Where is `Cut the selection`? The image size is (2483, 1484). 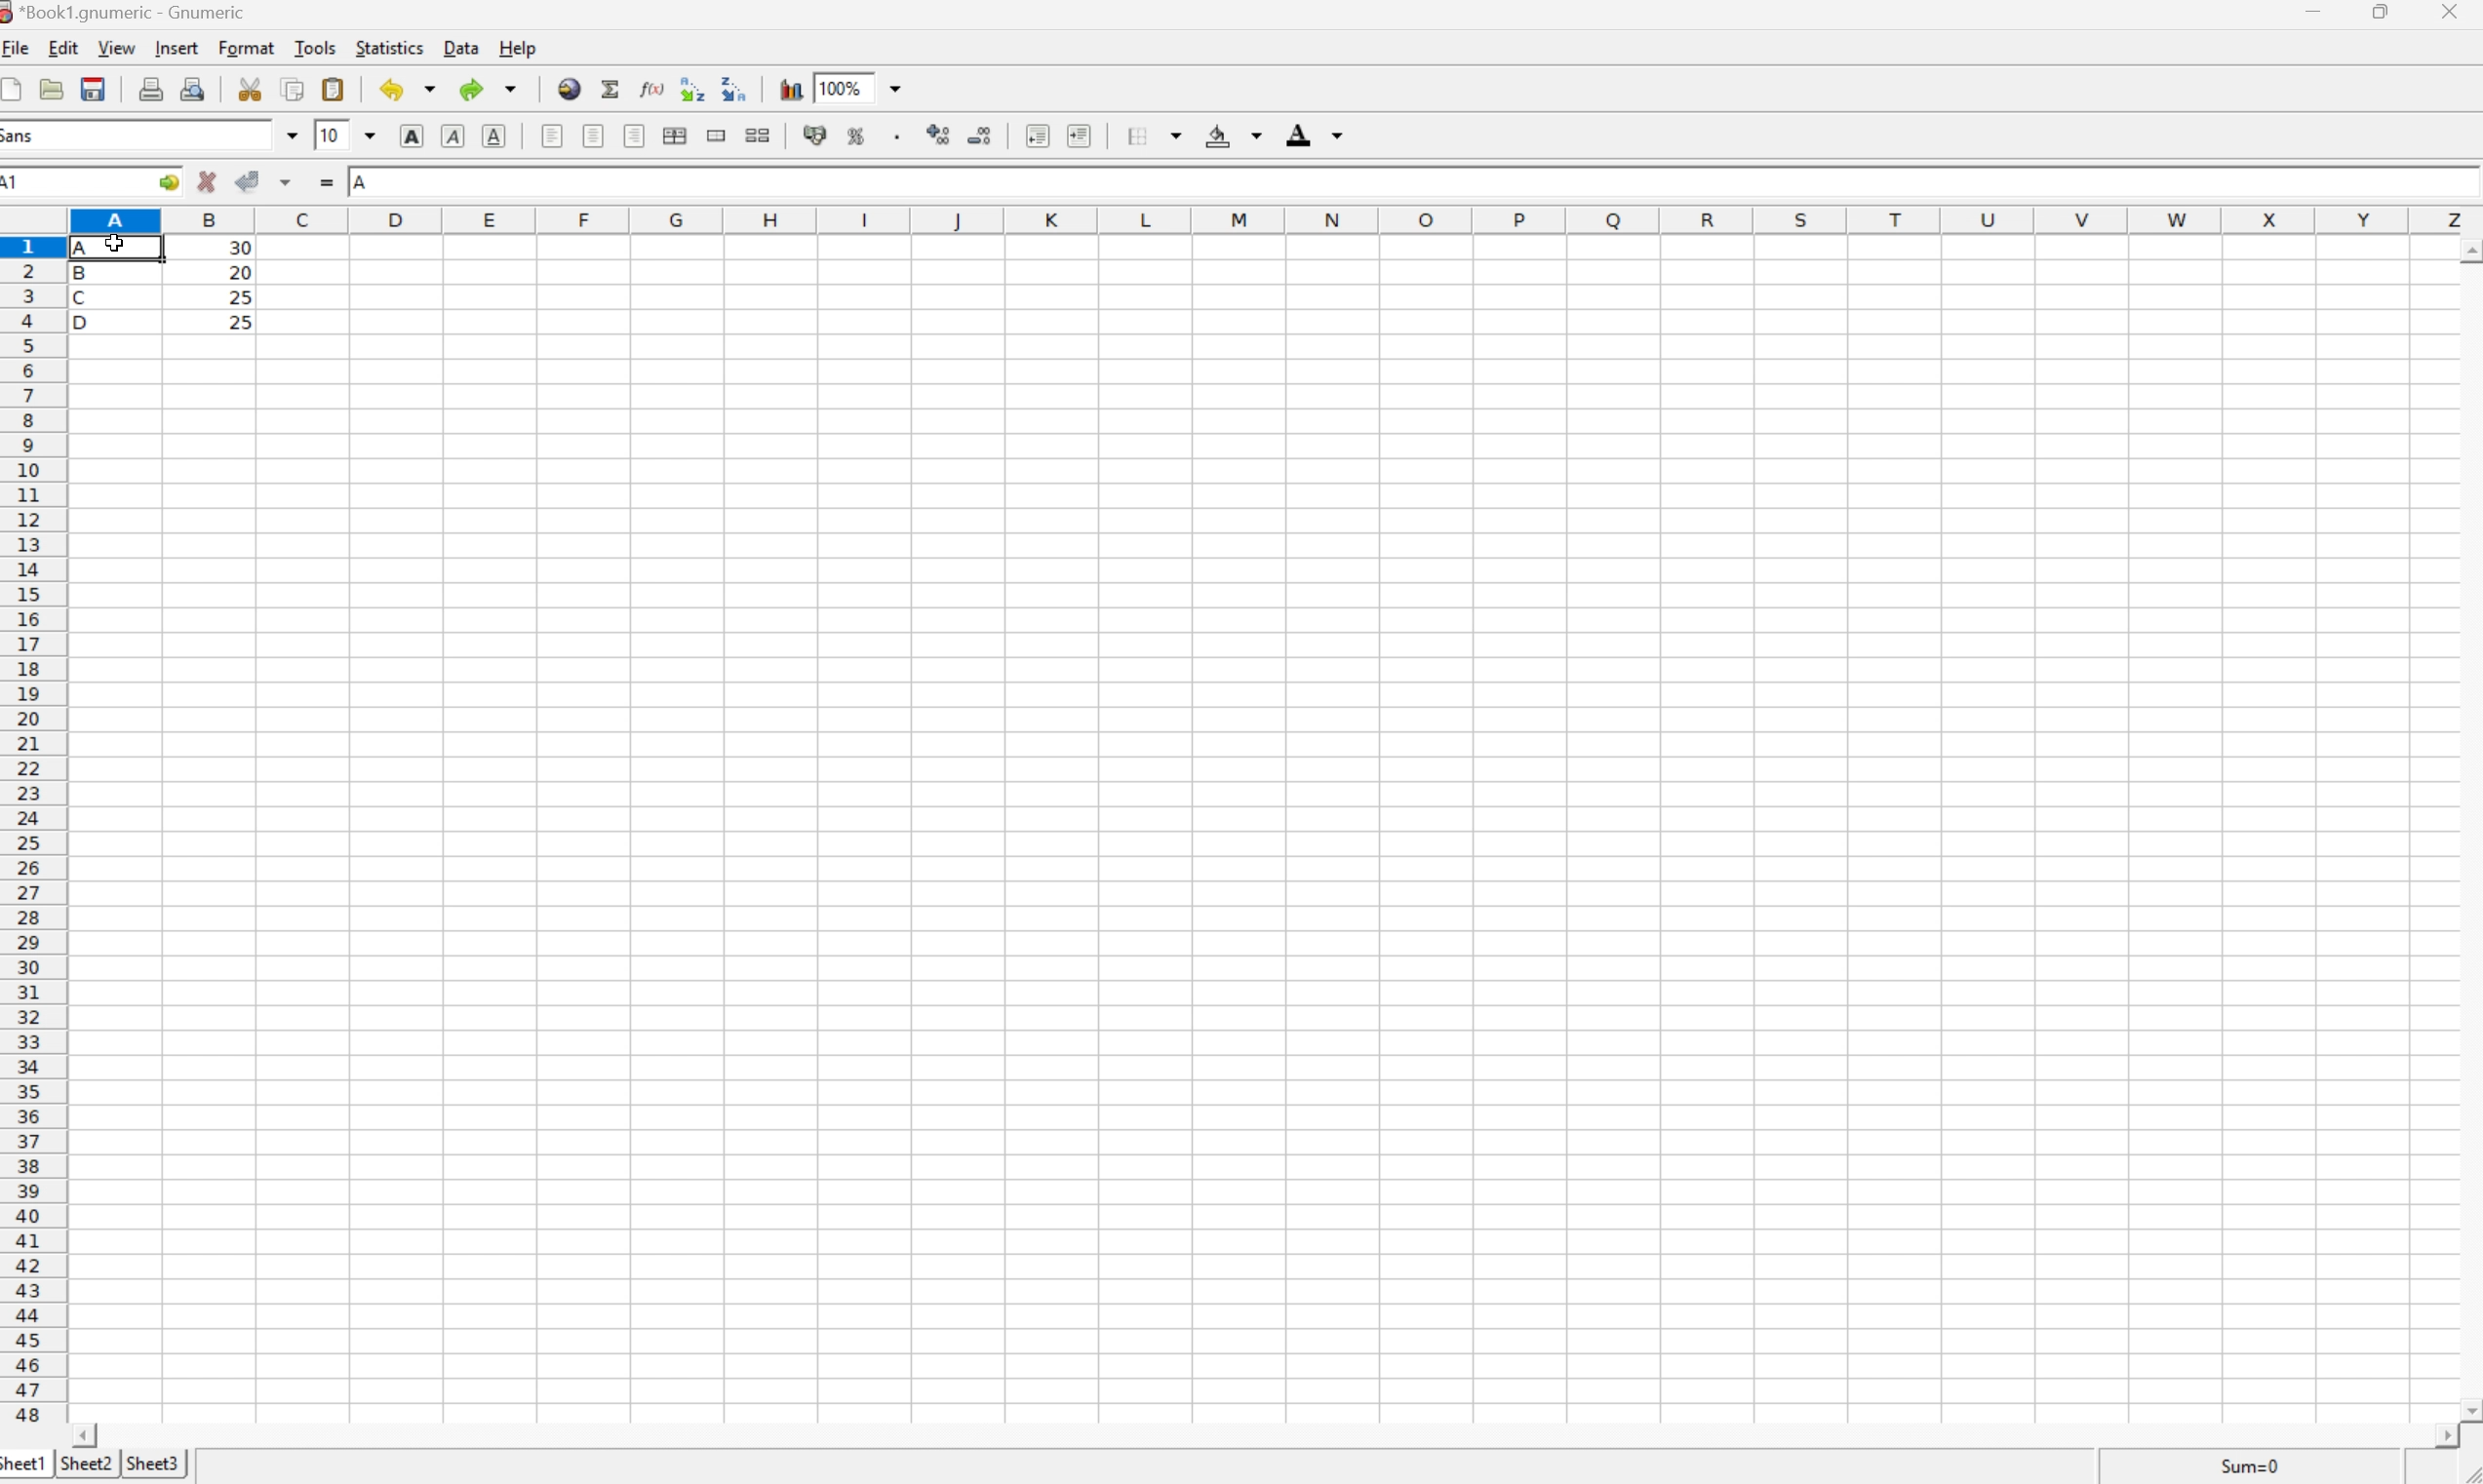 Cut the selection is located at coordinates (255, 89).